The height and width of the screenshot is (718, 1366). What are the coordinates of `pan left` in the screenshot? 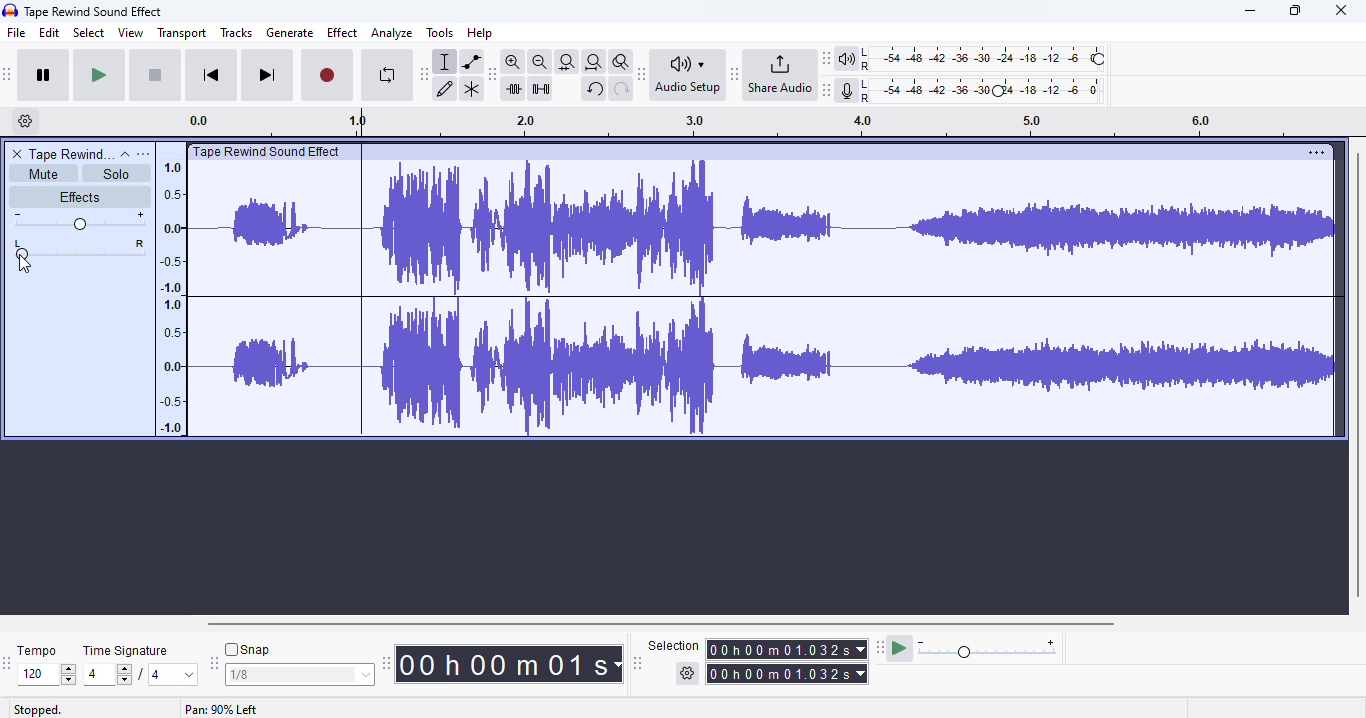 It's located at (20, 249).